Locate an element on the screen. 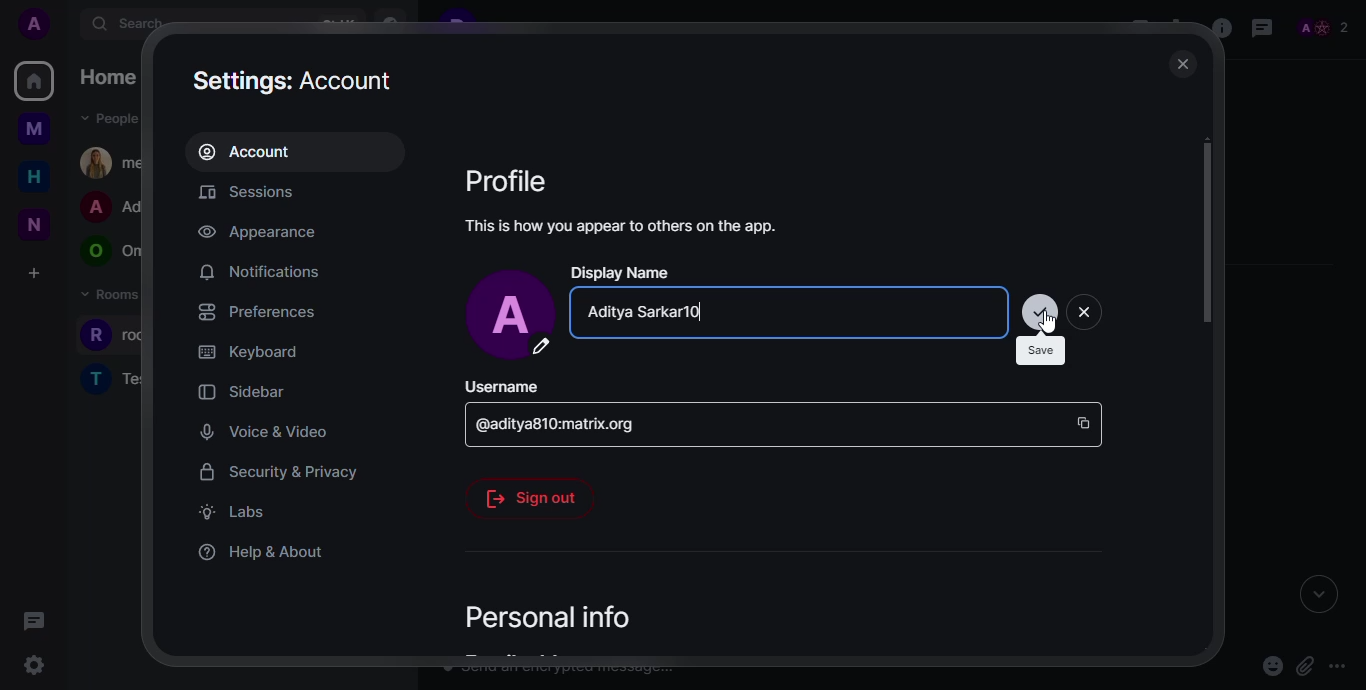 Image resolution: width=1366 pixels, height=690 pixels. profile pic is located at coordinates (512, 315).